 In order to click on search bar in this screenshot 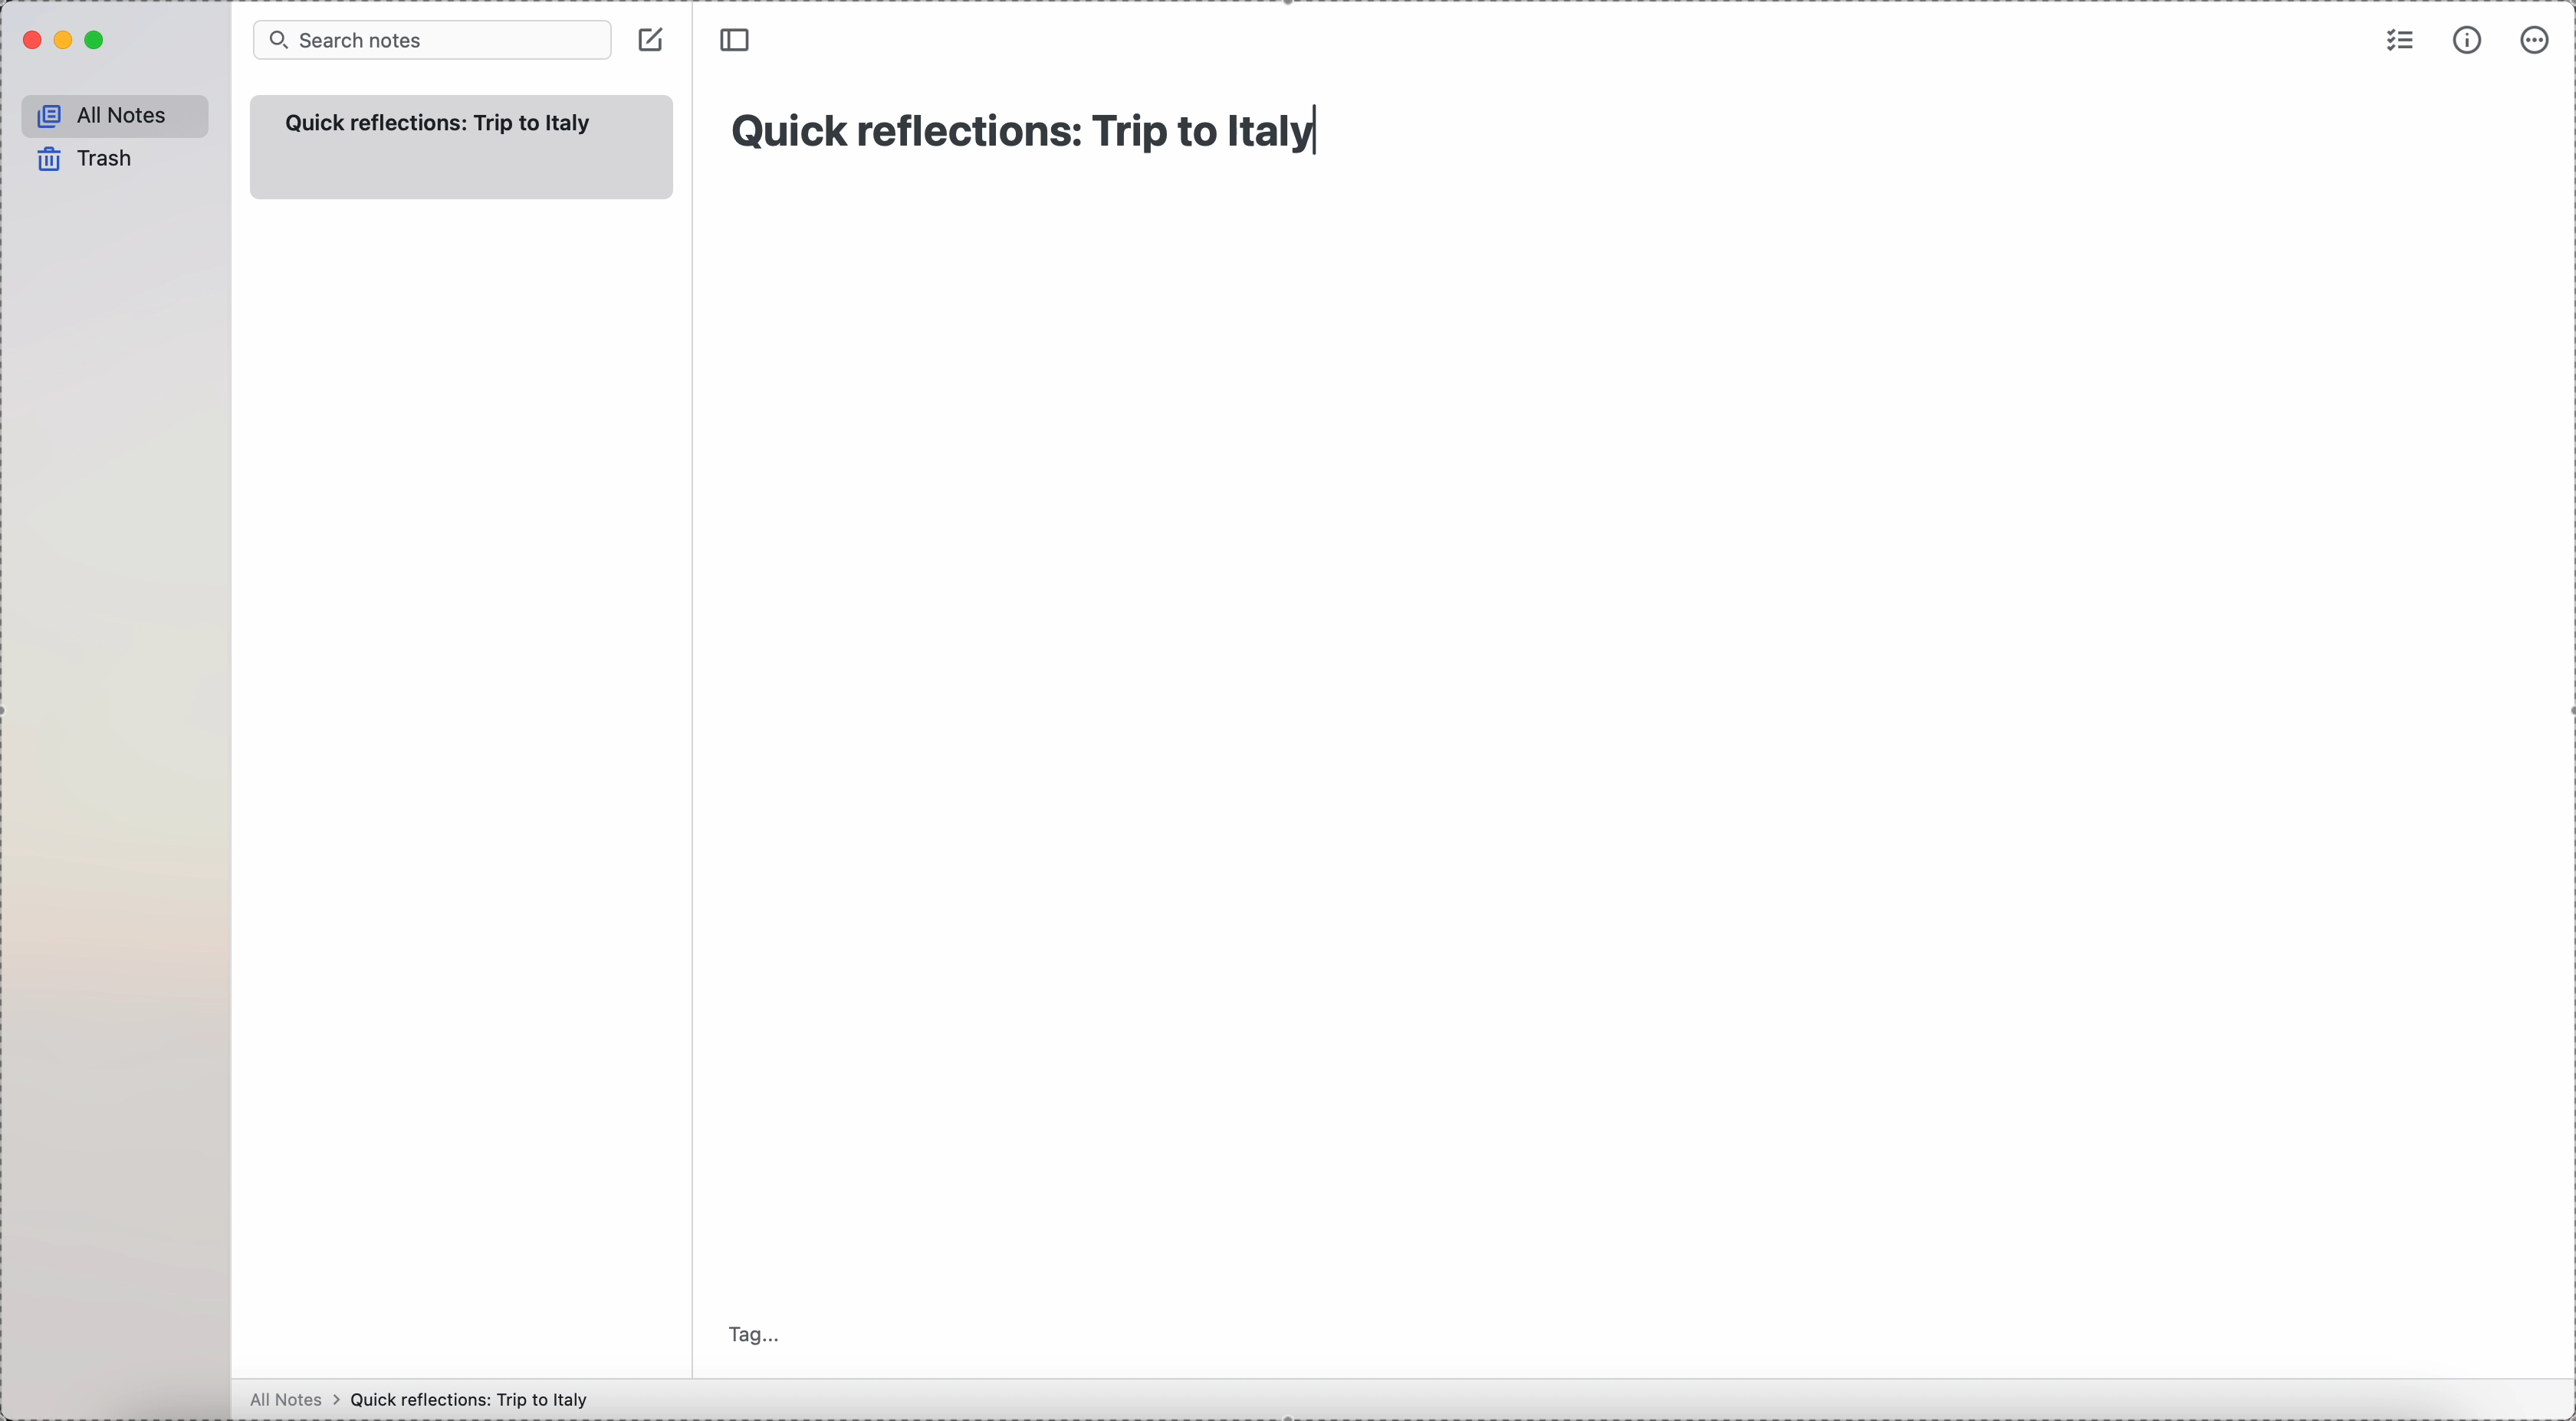, I will do `click(433, 39)`.